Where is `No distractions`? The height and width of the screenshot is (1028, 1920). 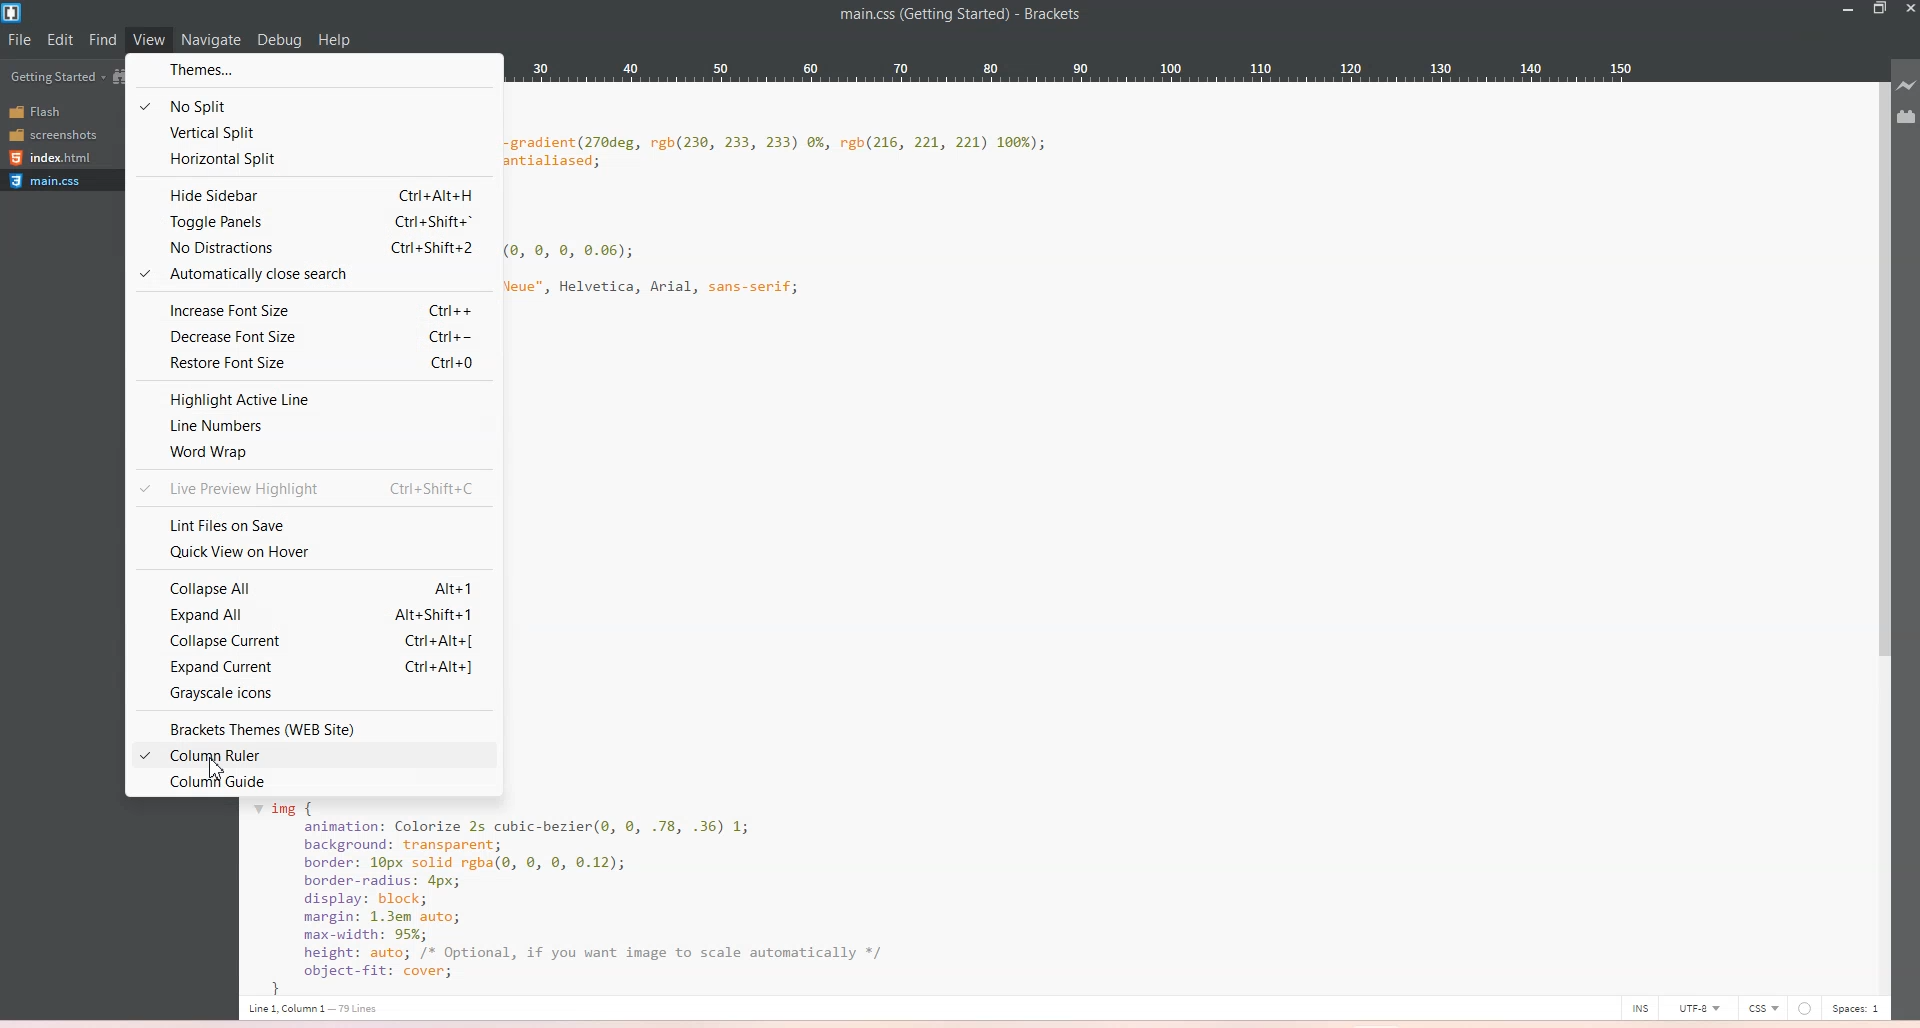
No distractions is located at coordinates (315, 246).